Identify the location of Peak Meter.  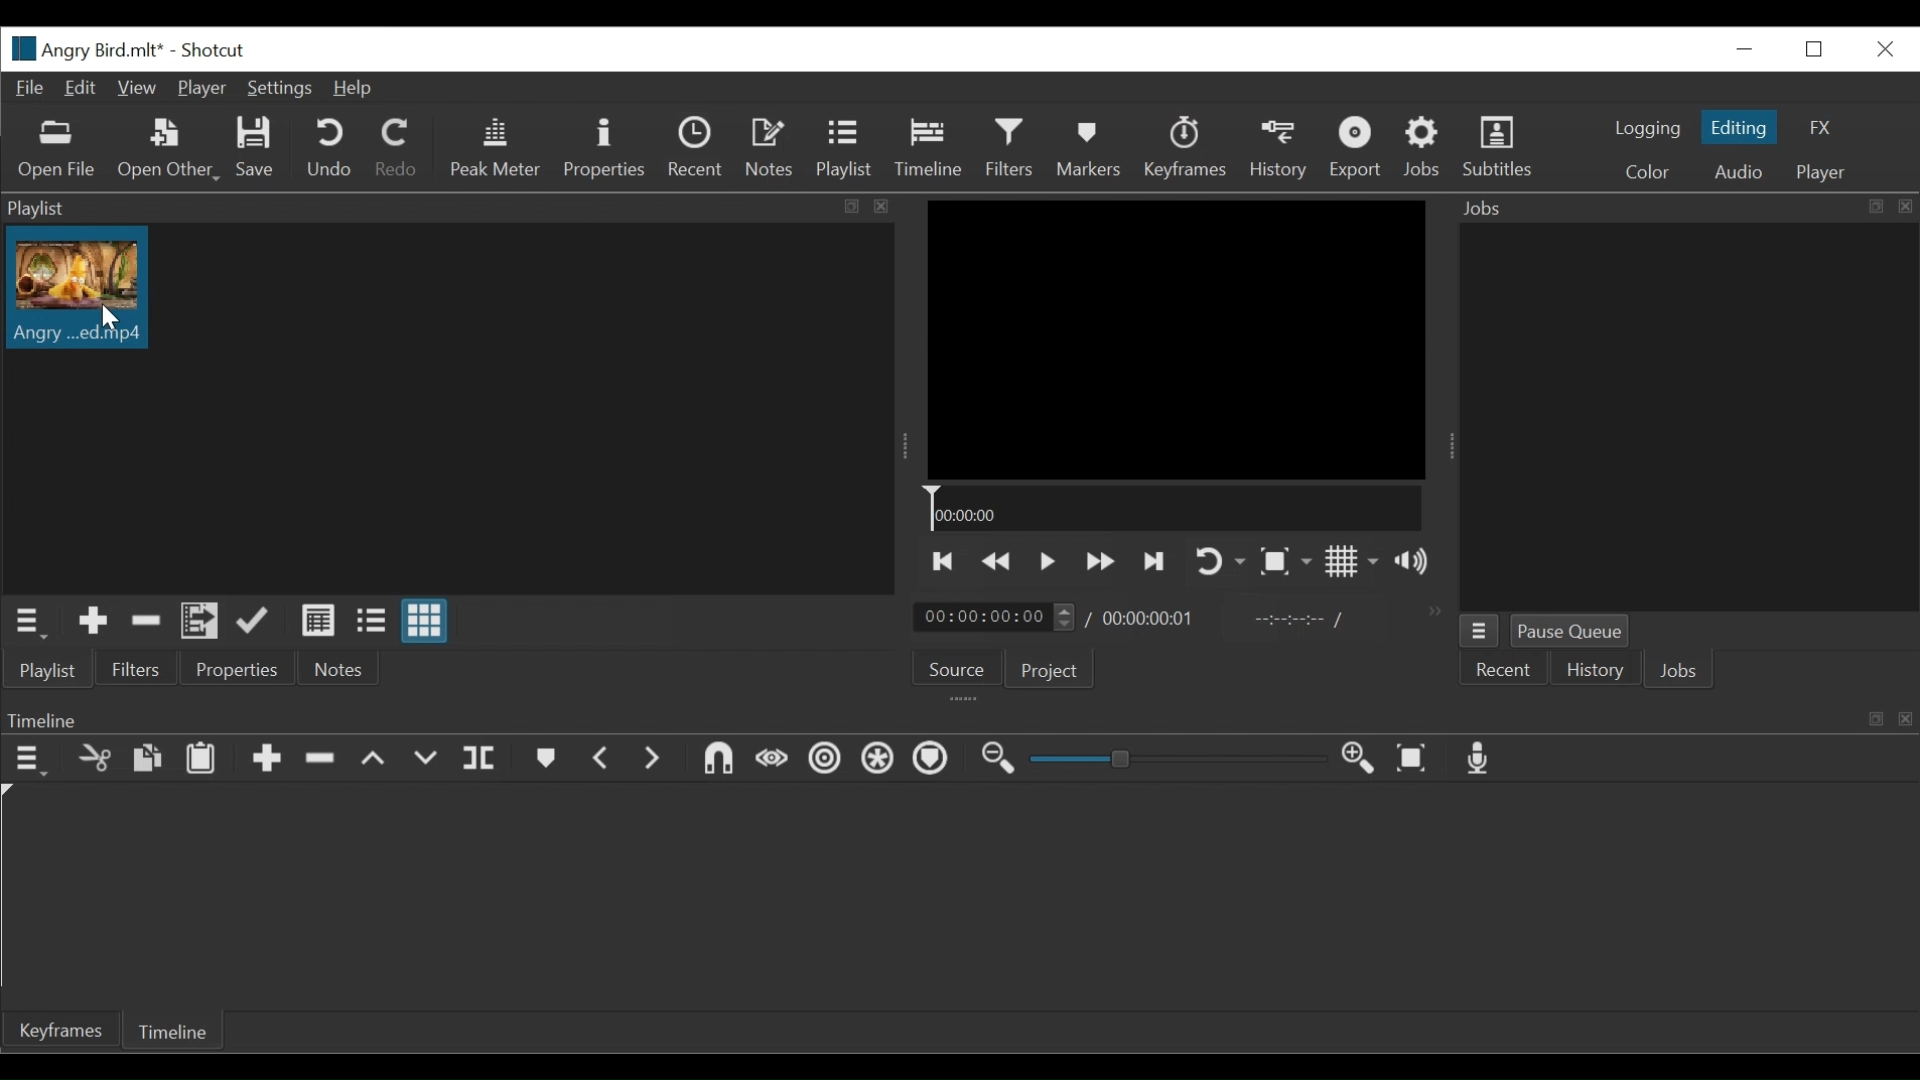
(496, 149).